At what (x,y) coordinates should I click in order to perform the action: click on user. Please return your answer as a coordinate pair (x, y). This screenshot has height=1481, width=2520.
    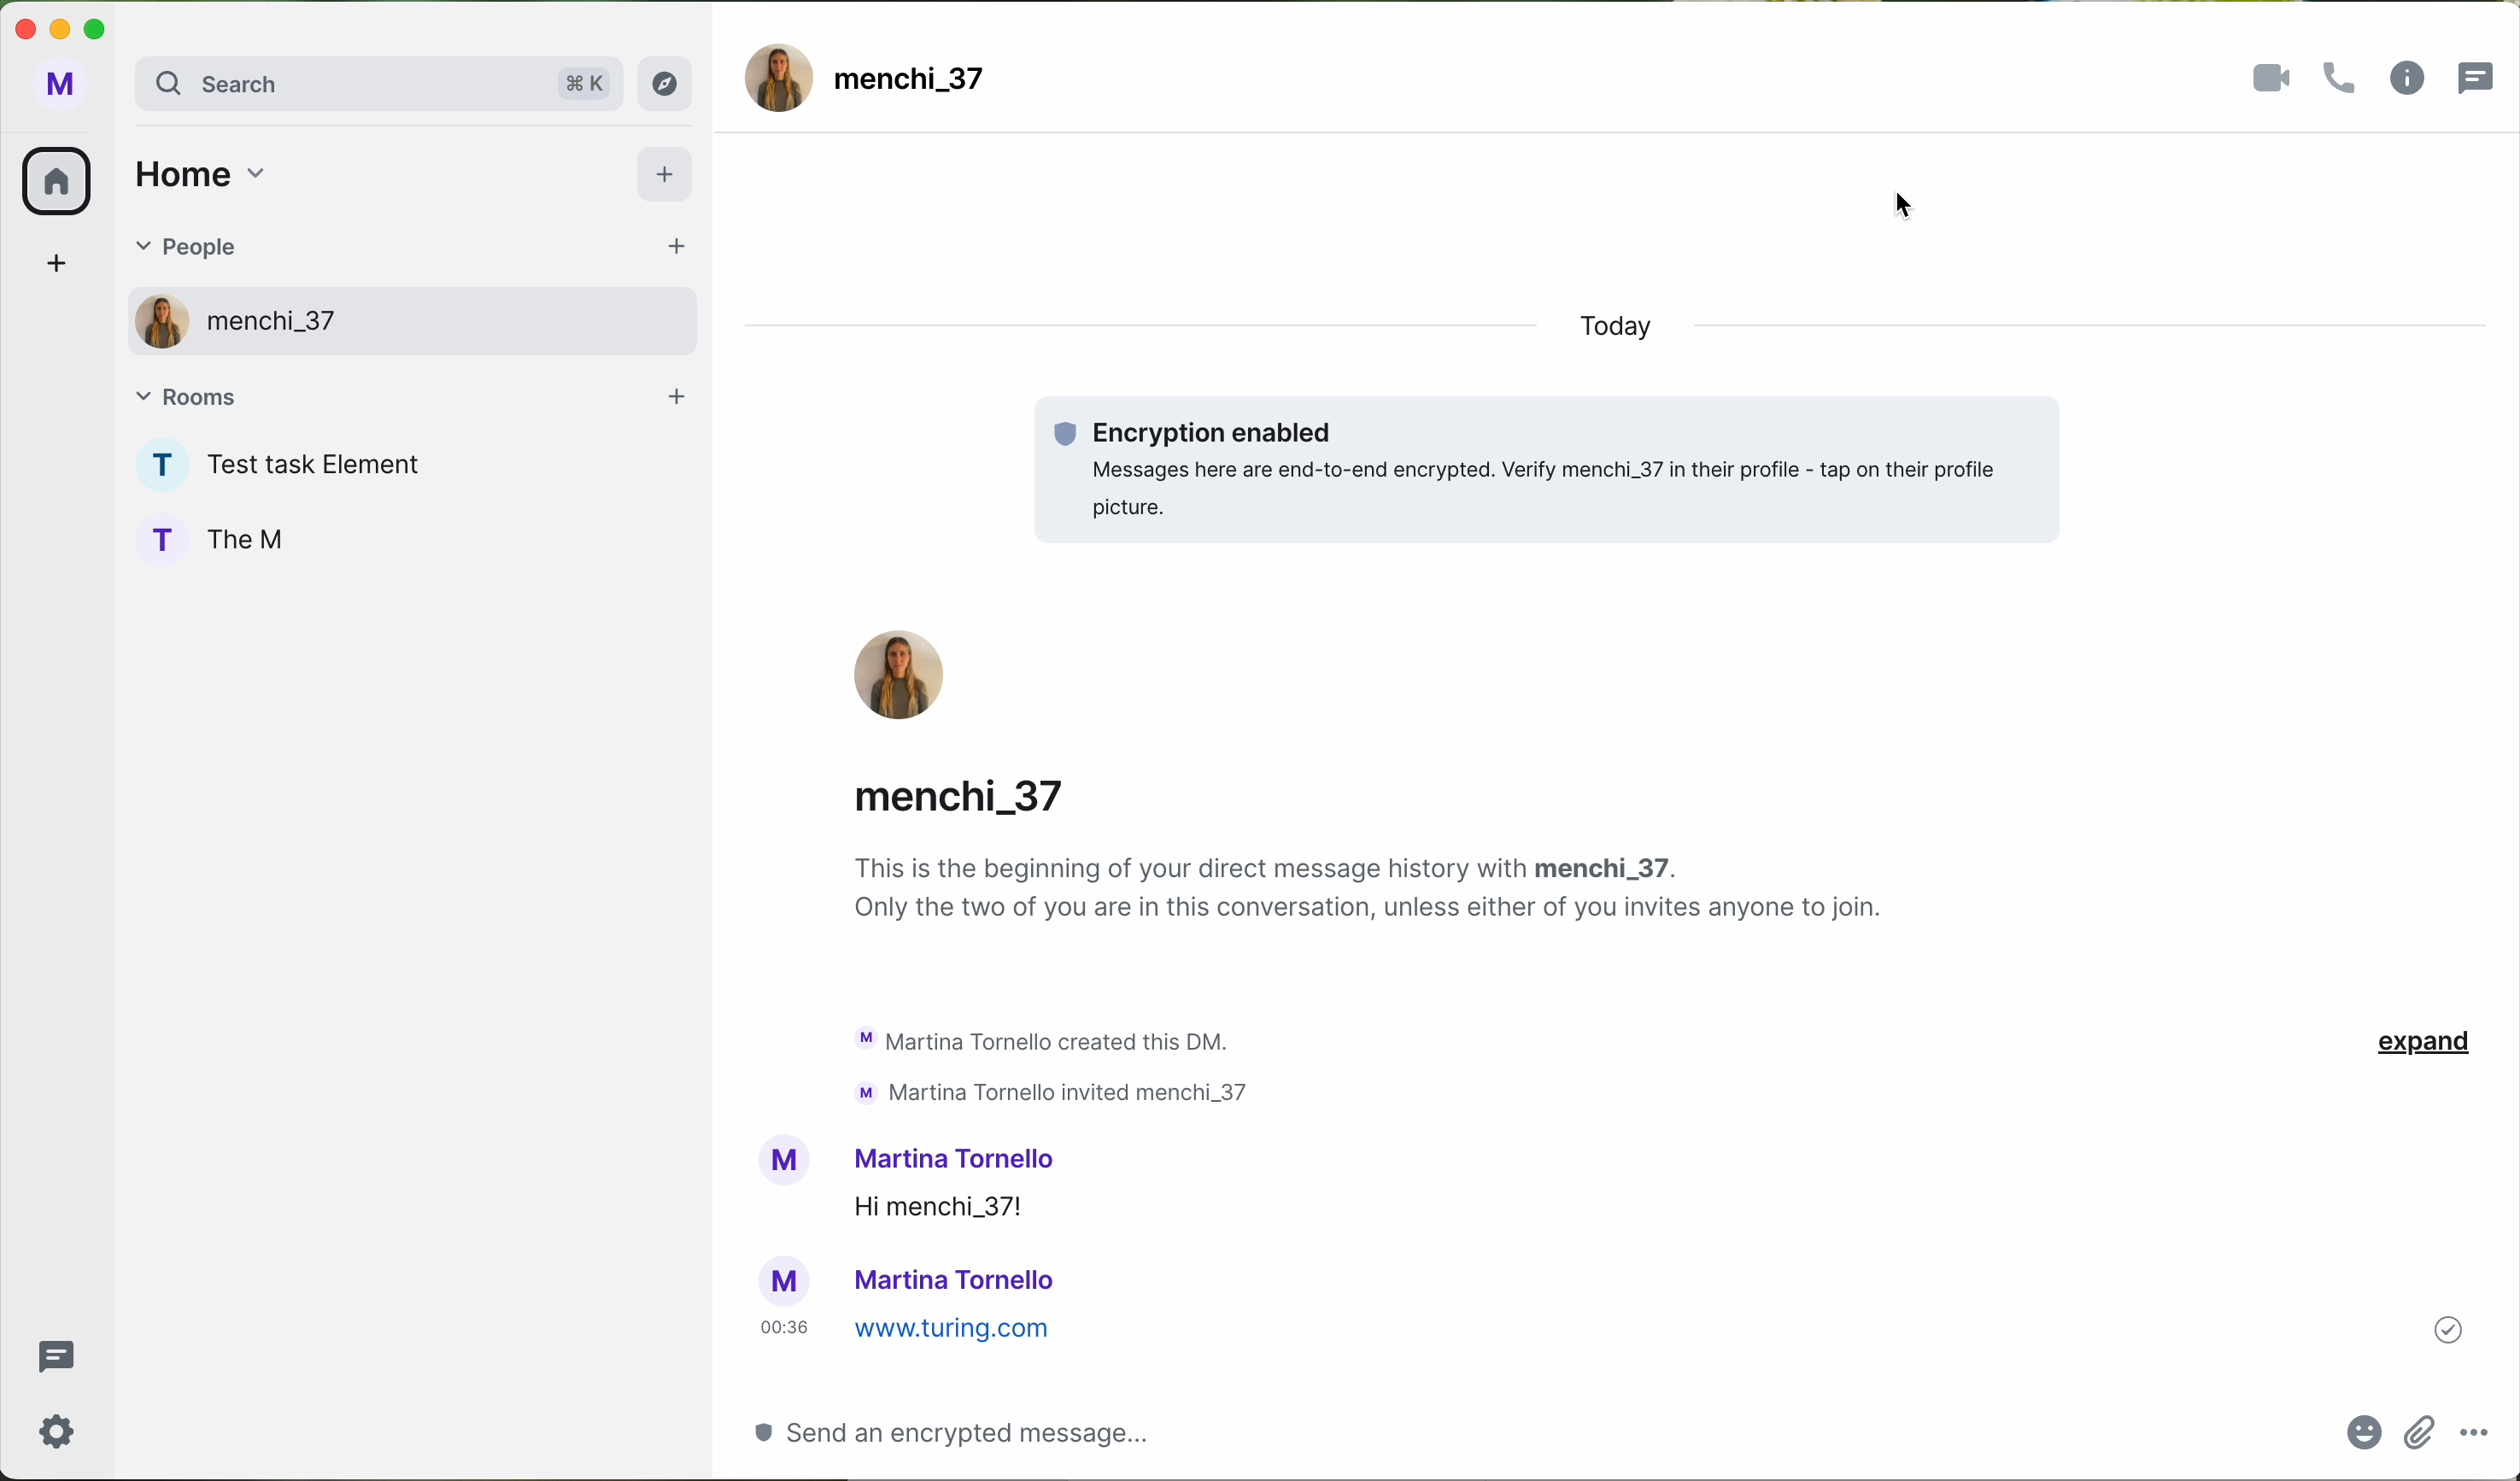
    Looking at the image, I should click on (277, 326).